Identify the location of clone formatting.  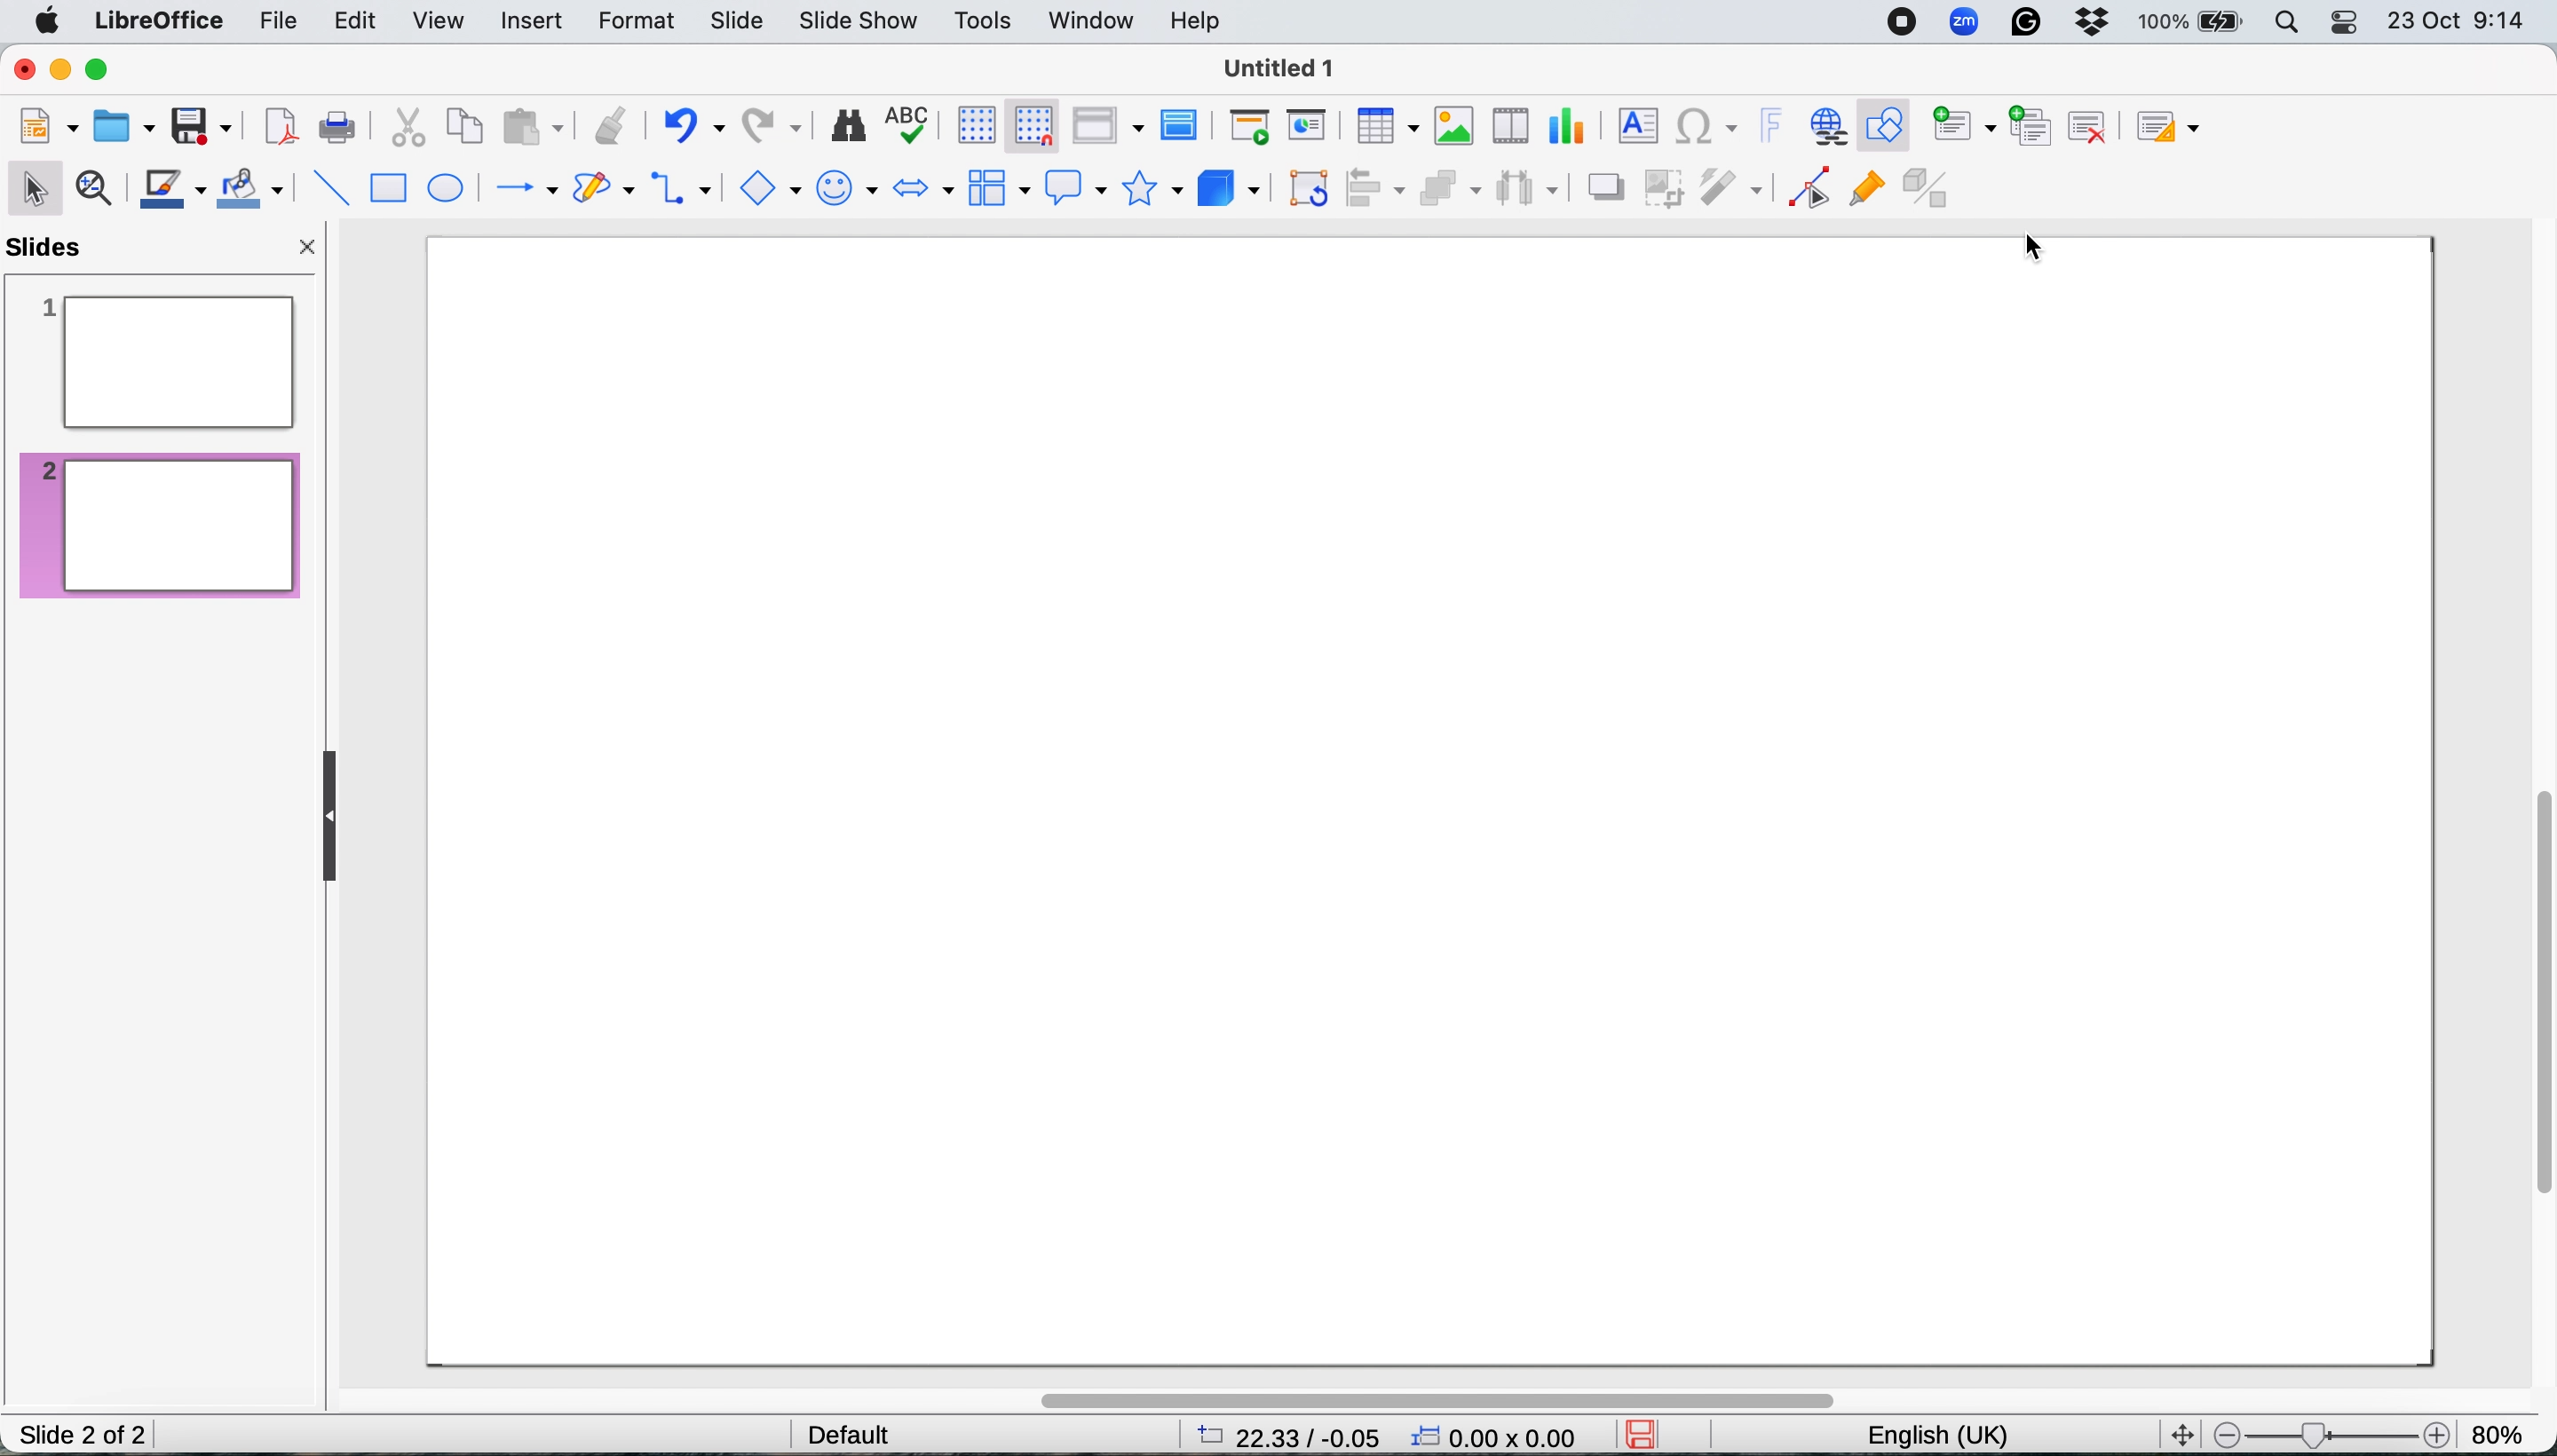
(609, 125).